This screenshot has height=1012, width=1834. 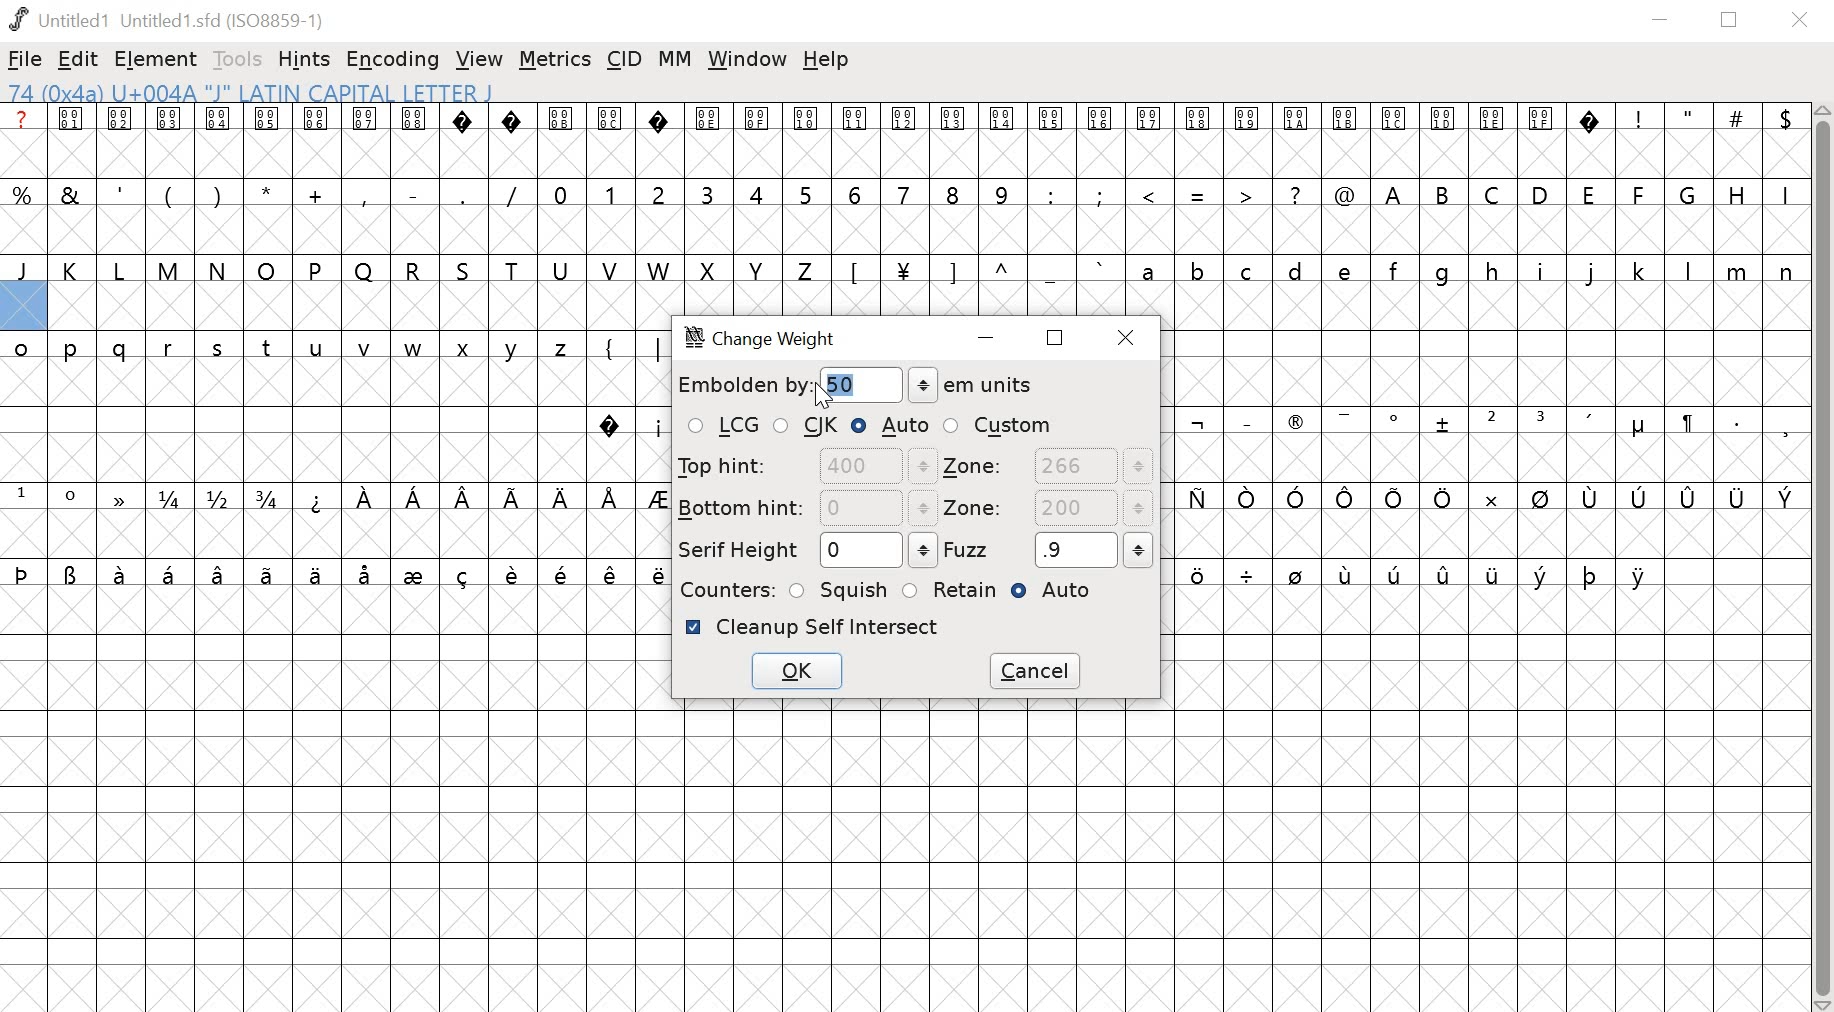 I want to click on close, so click(x=1803, y=21).